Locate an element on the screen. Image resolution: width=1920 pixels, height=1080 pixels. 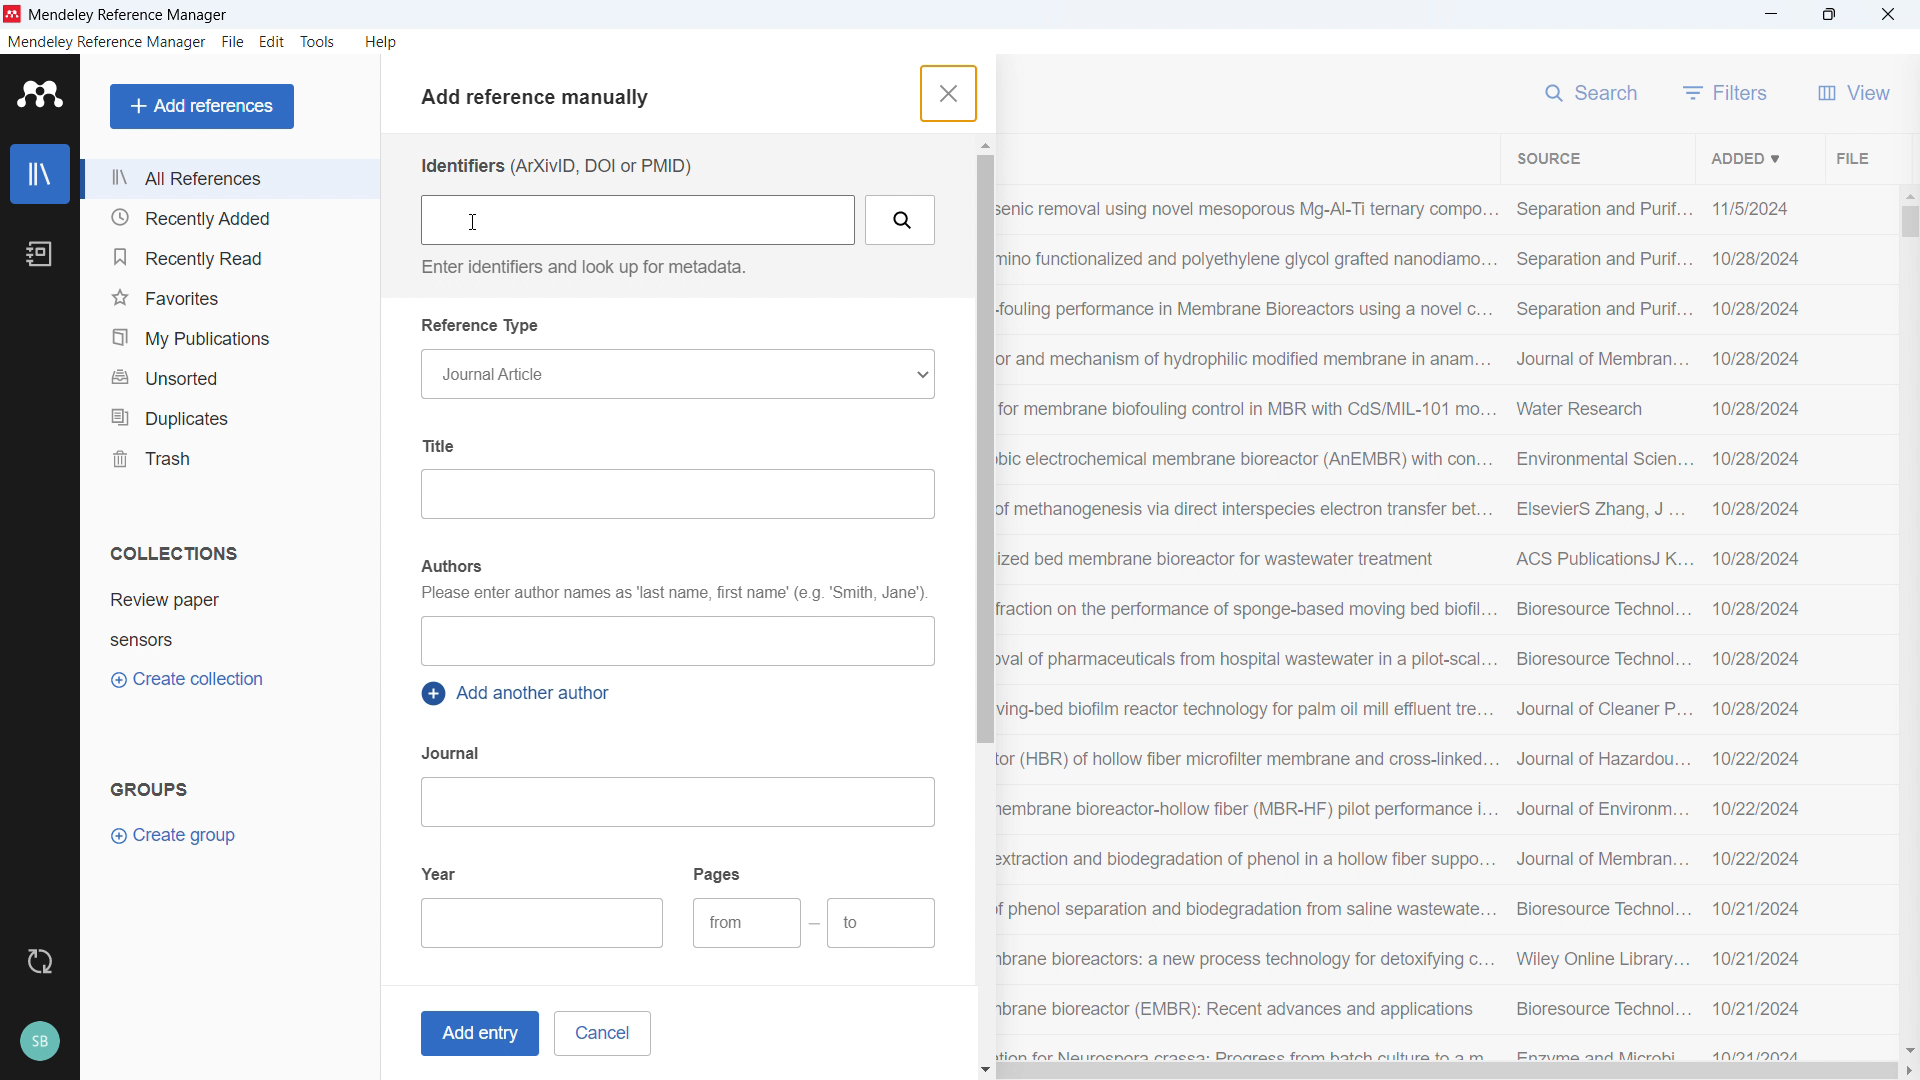
Favourites  is located at coordinates (228, 297).